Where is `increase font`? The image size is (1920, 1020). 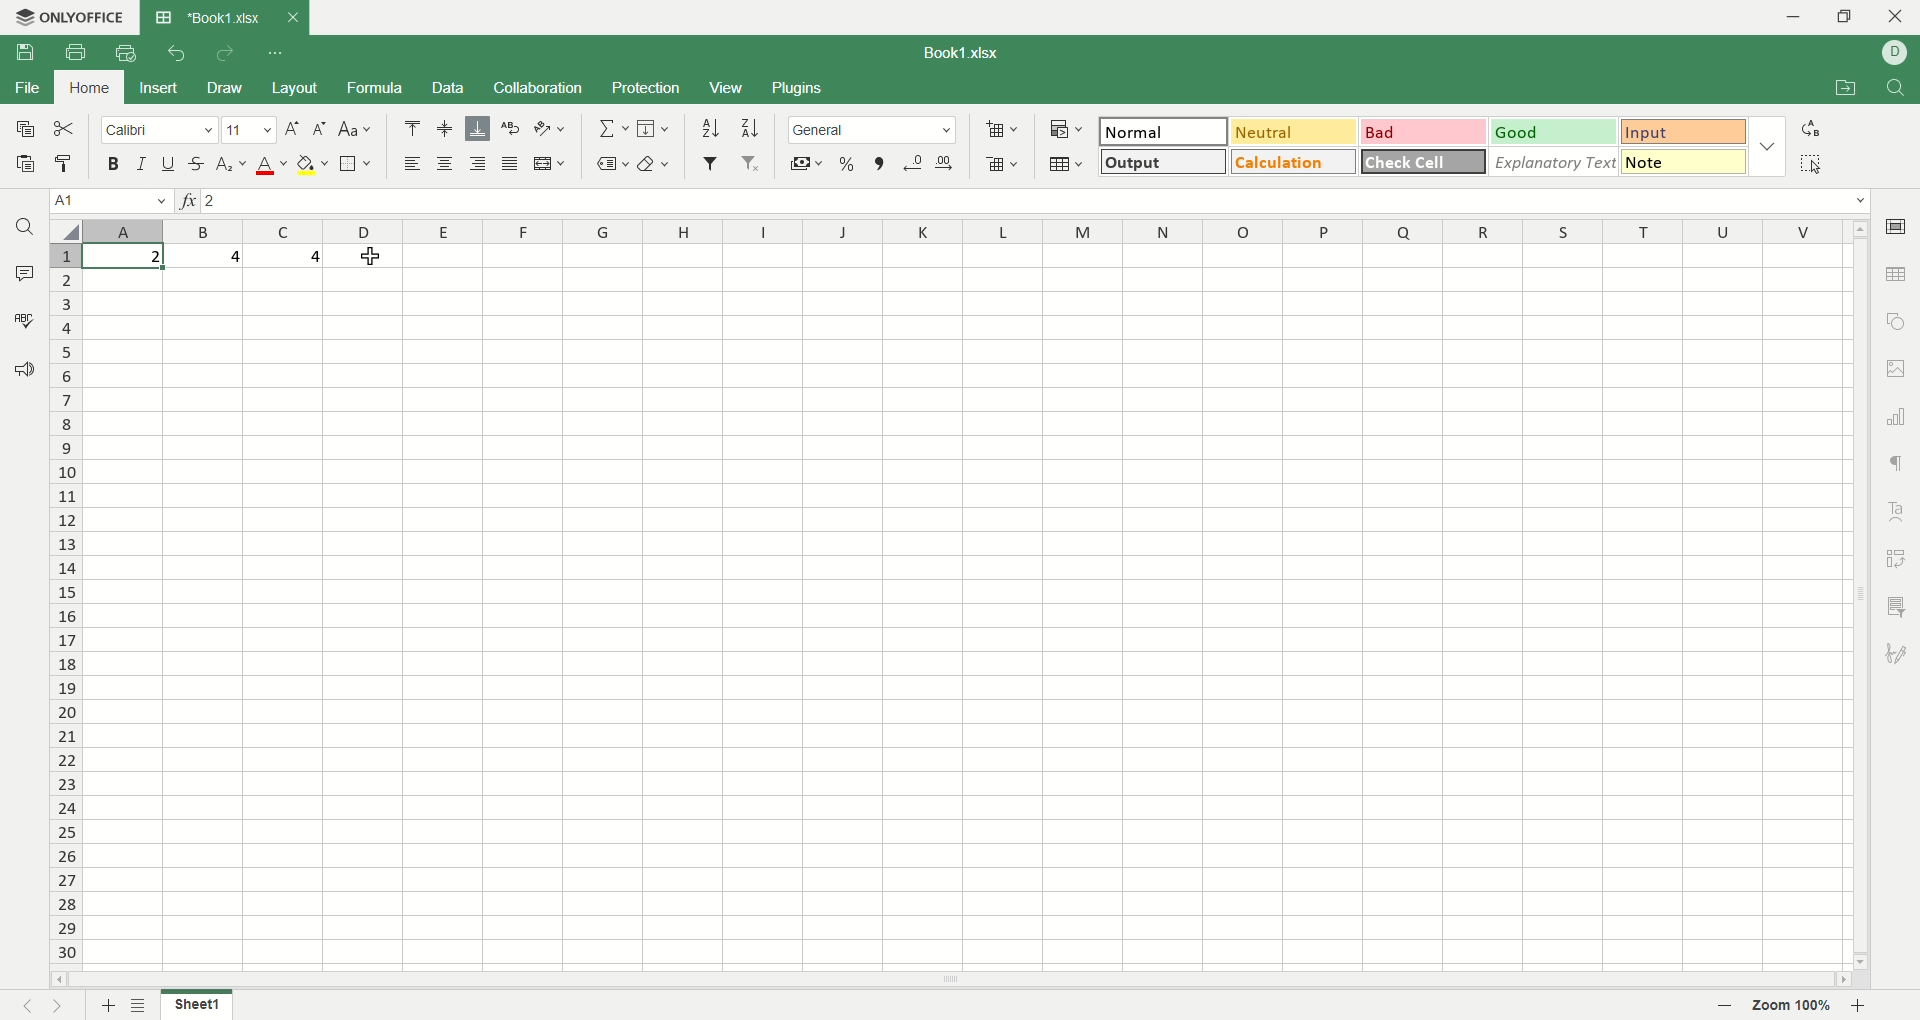 increase font is located at coordinates (292, 130).